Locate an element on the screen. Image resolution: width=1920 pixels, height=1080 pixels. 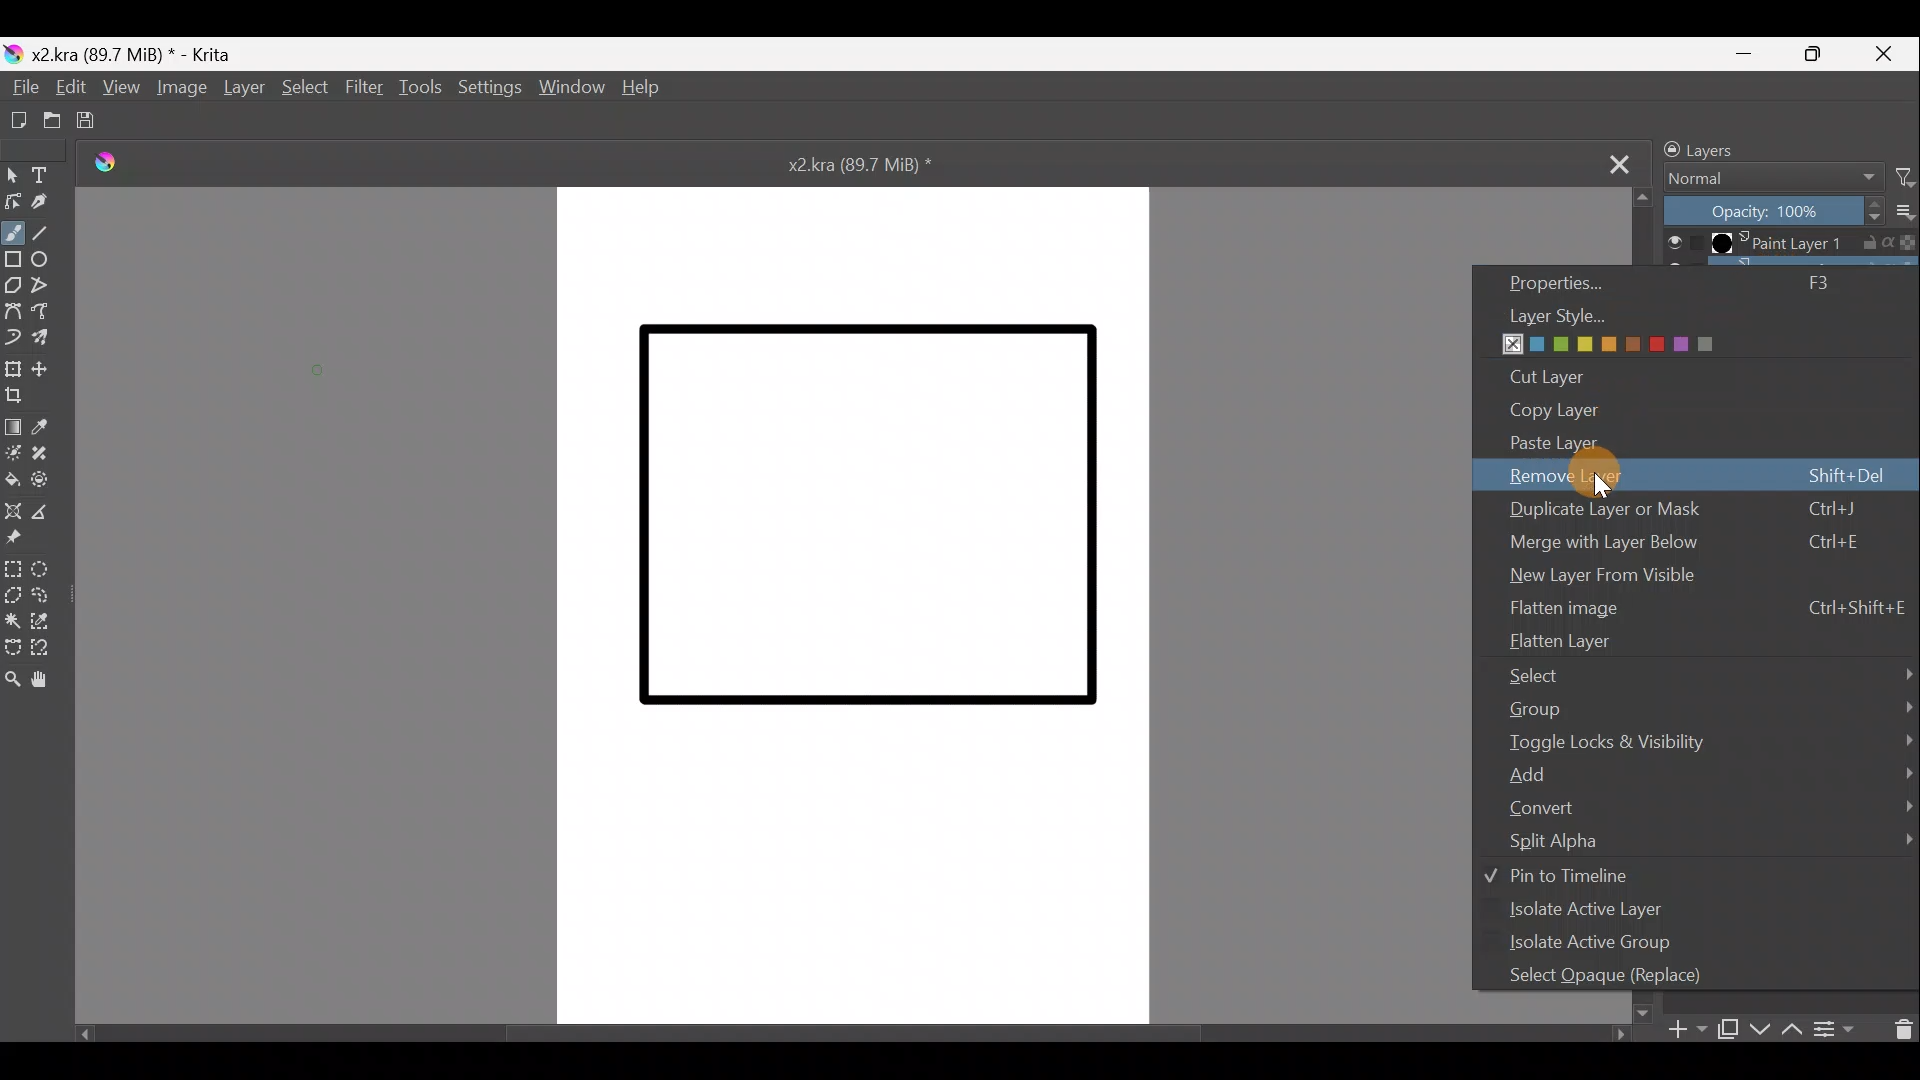
Crop image to an area is located at coordinates (24, 397).